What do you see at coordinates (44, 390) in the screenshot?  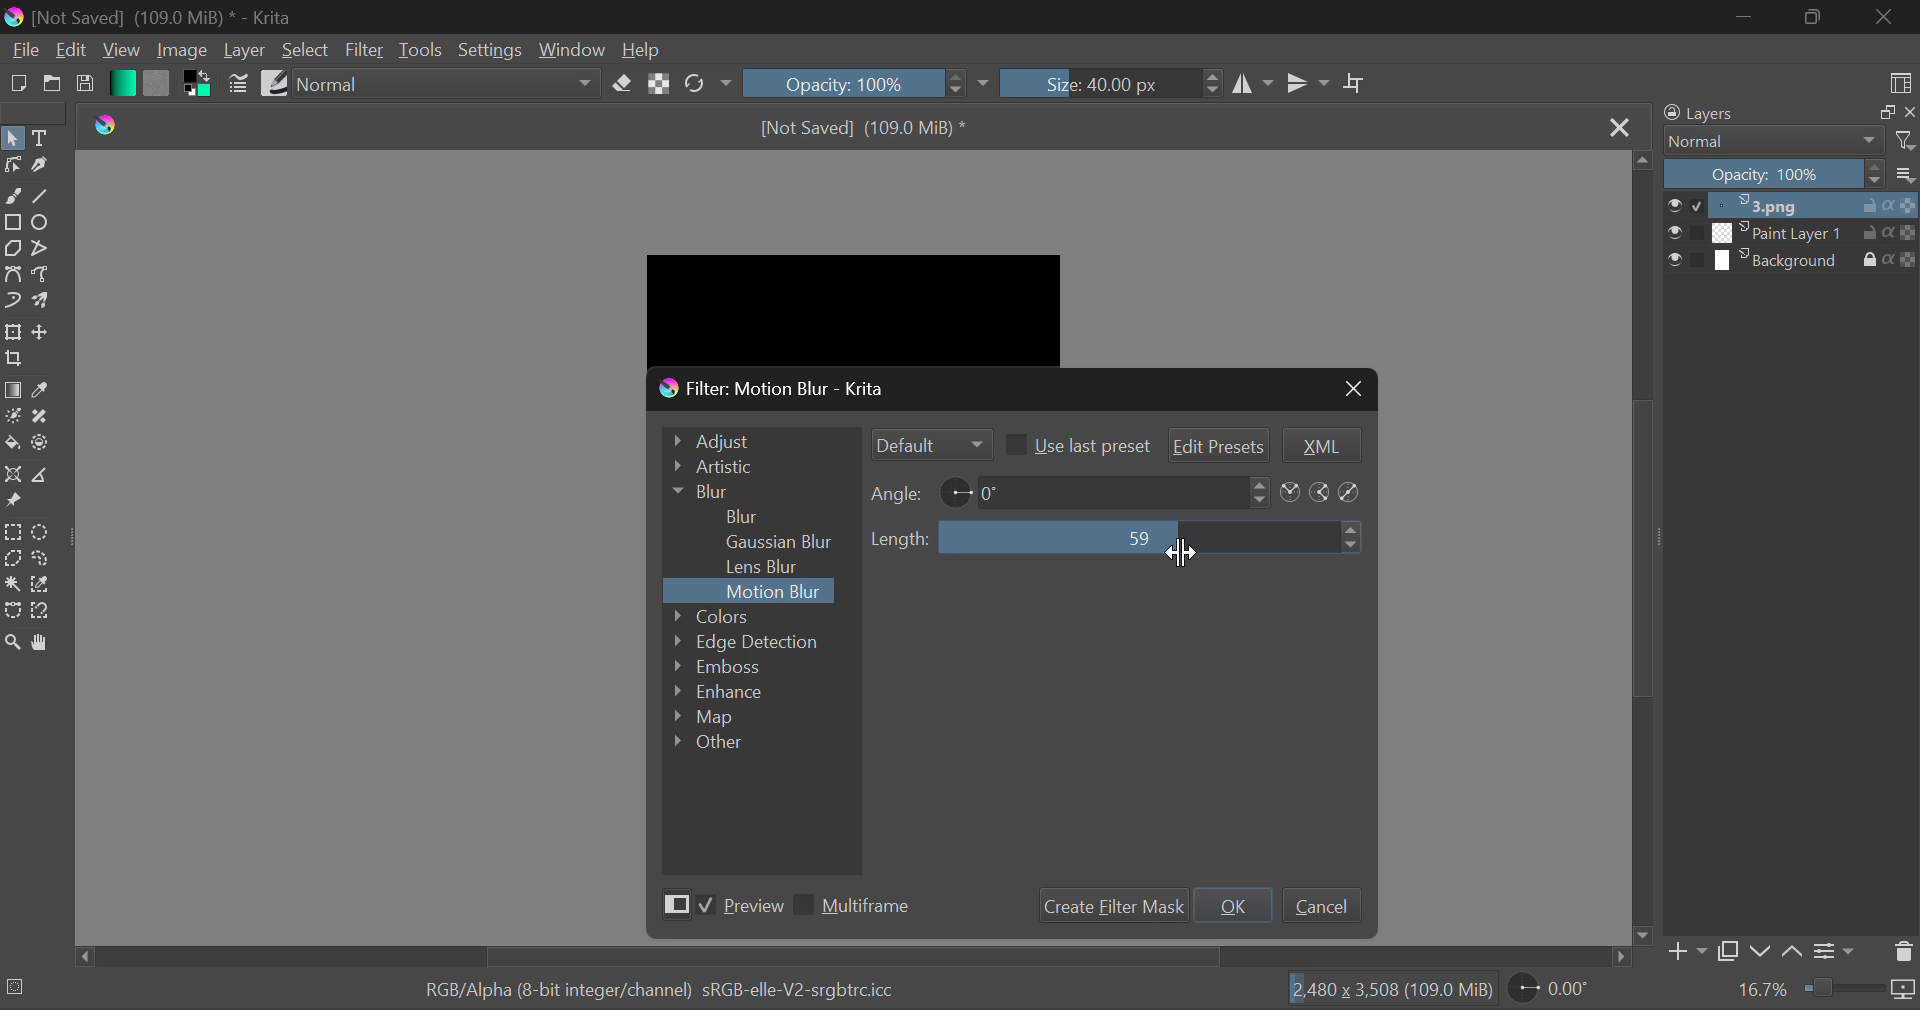 I see `Eyedropper` at bounding box center [44, 390].